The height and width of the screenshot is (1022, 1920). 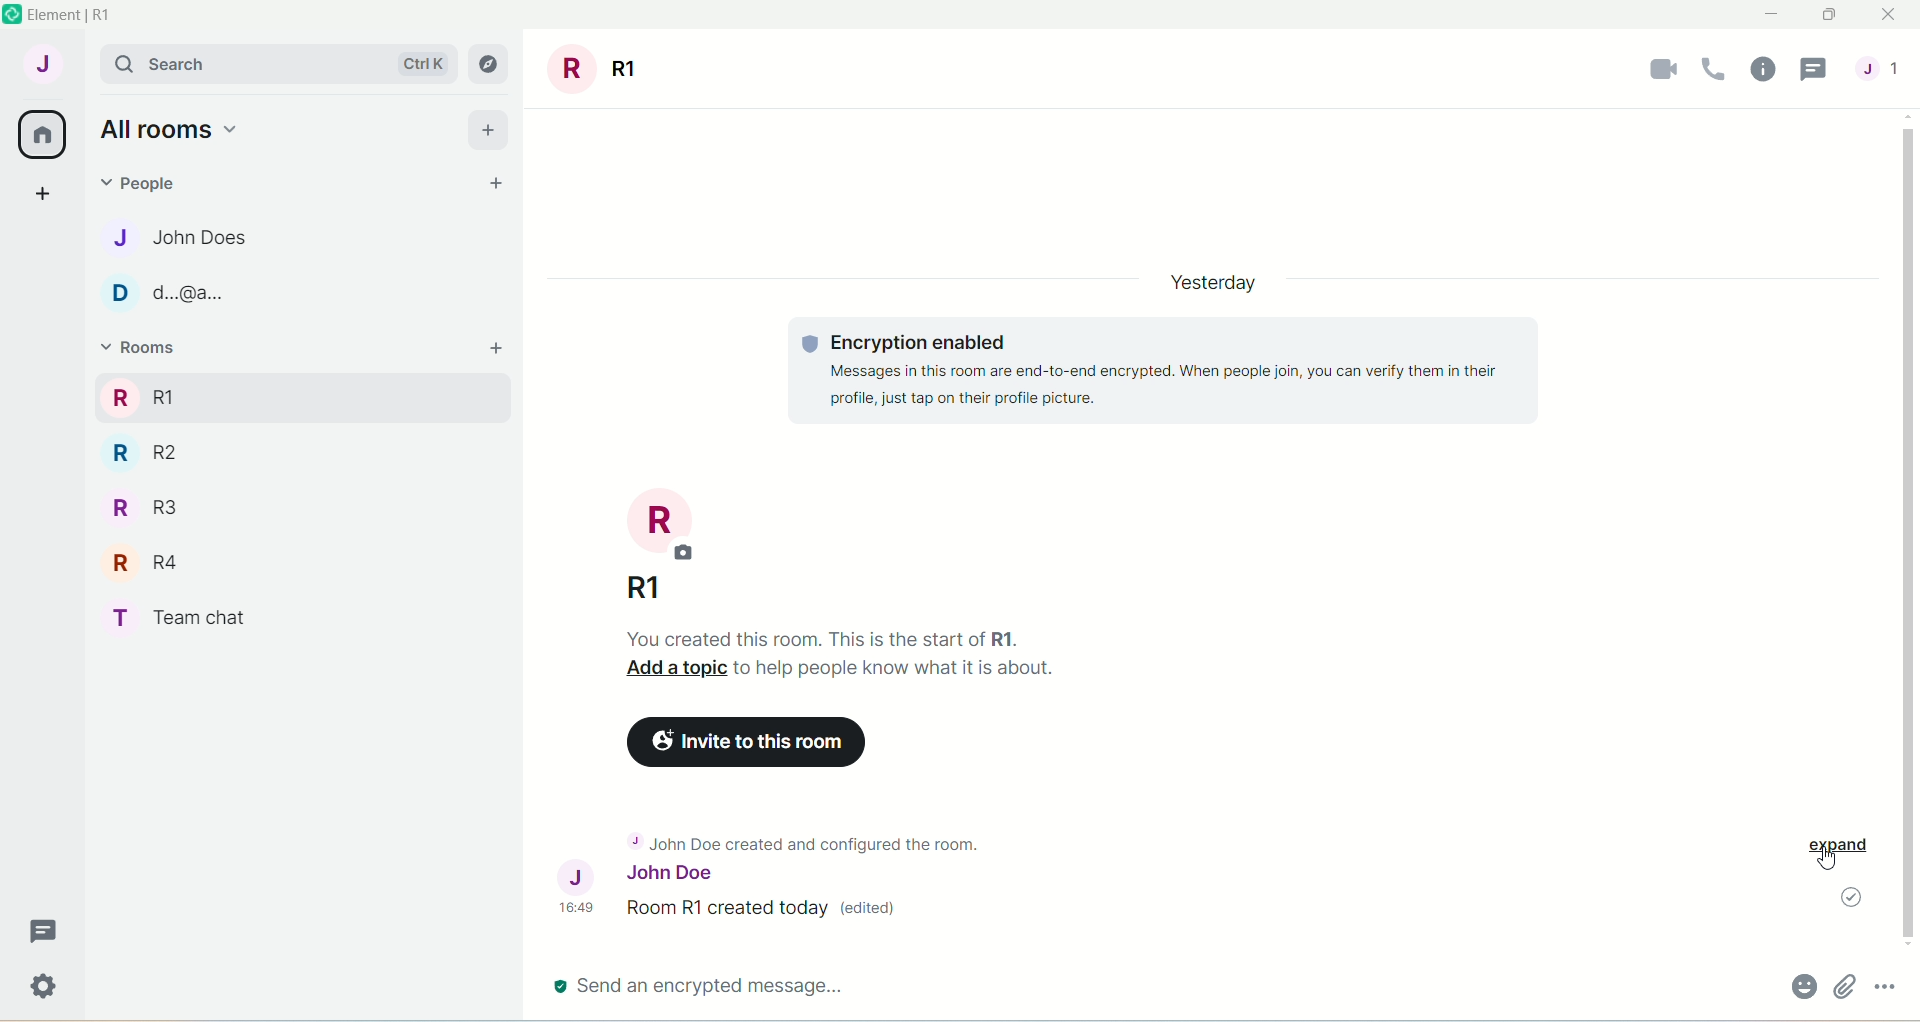 What do you see at coordinates (295, 396) in the screenshot?
I see `R1` at bounding box center [295, 396].